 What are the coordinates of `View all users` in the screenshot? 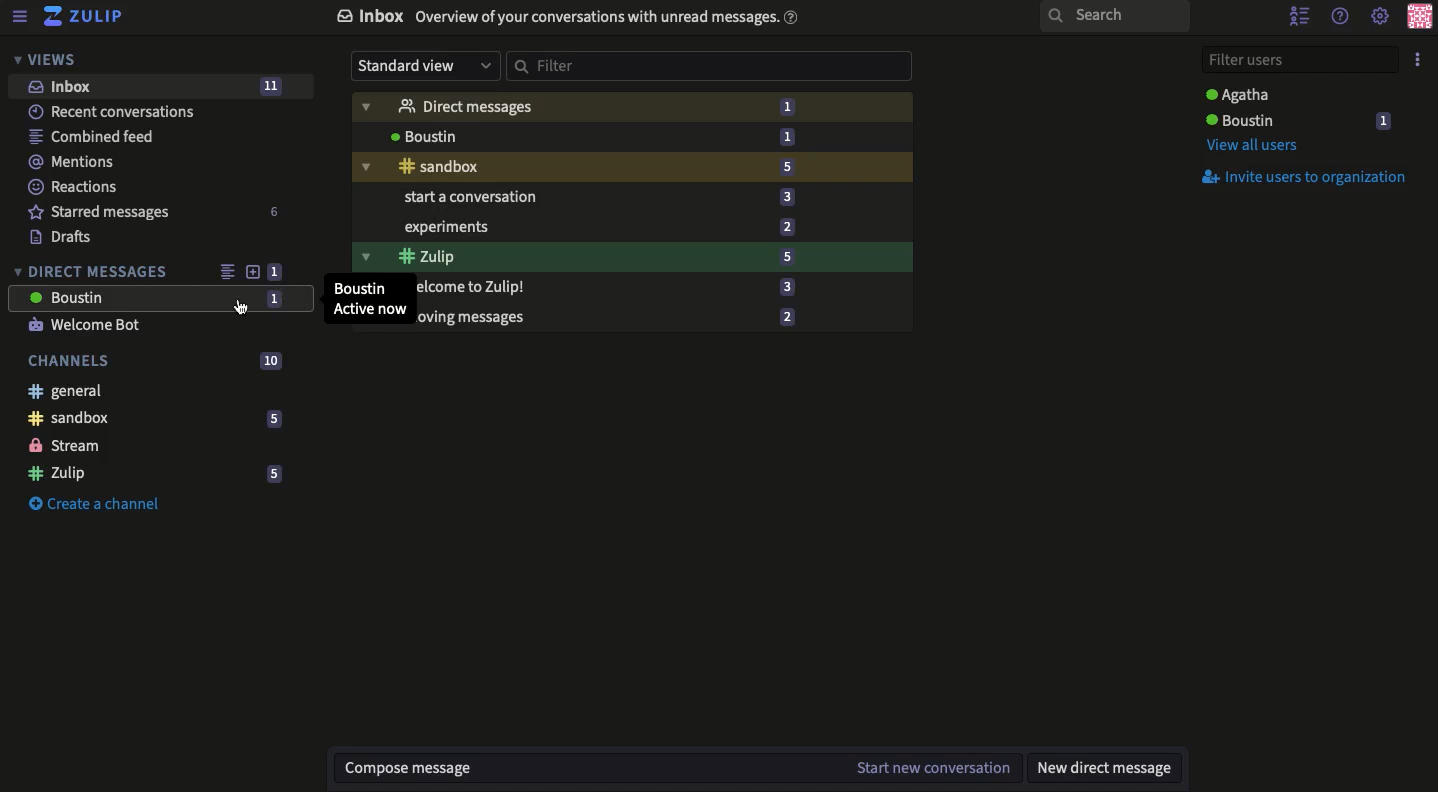 It's located at (1265, 143).